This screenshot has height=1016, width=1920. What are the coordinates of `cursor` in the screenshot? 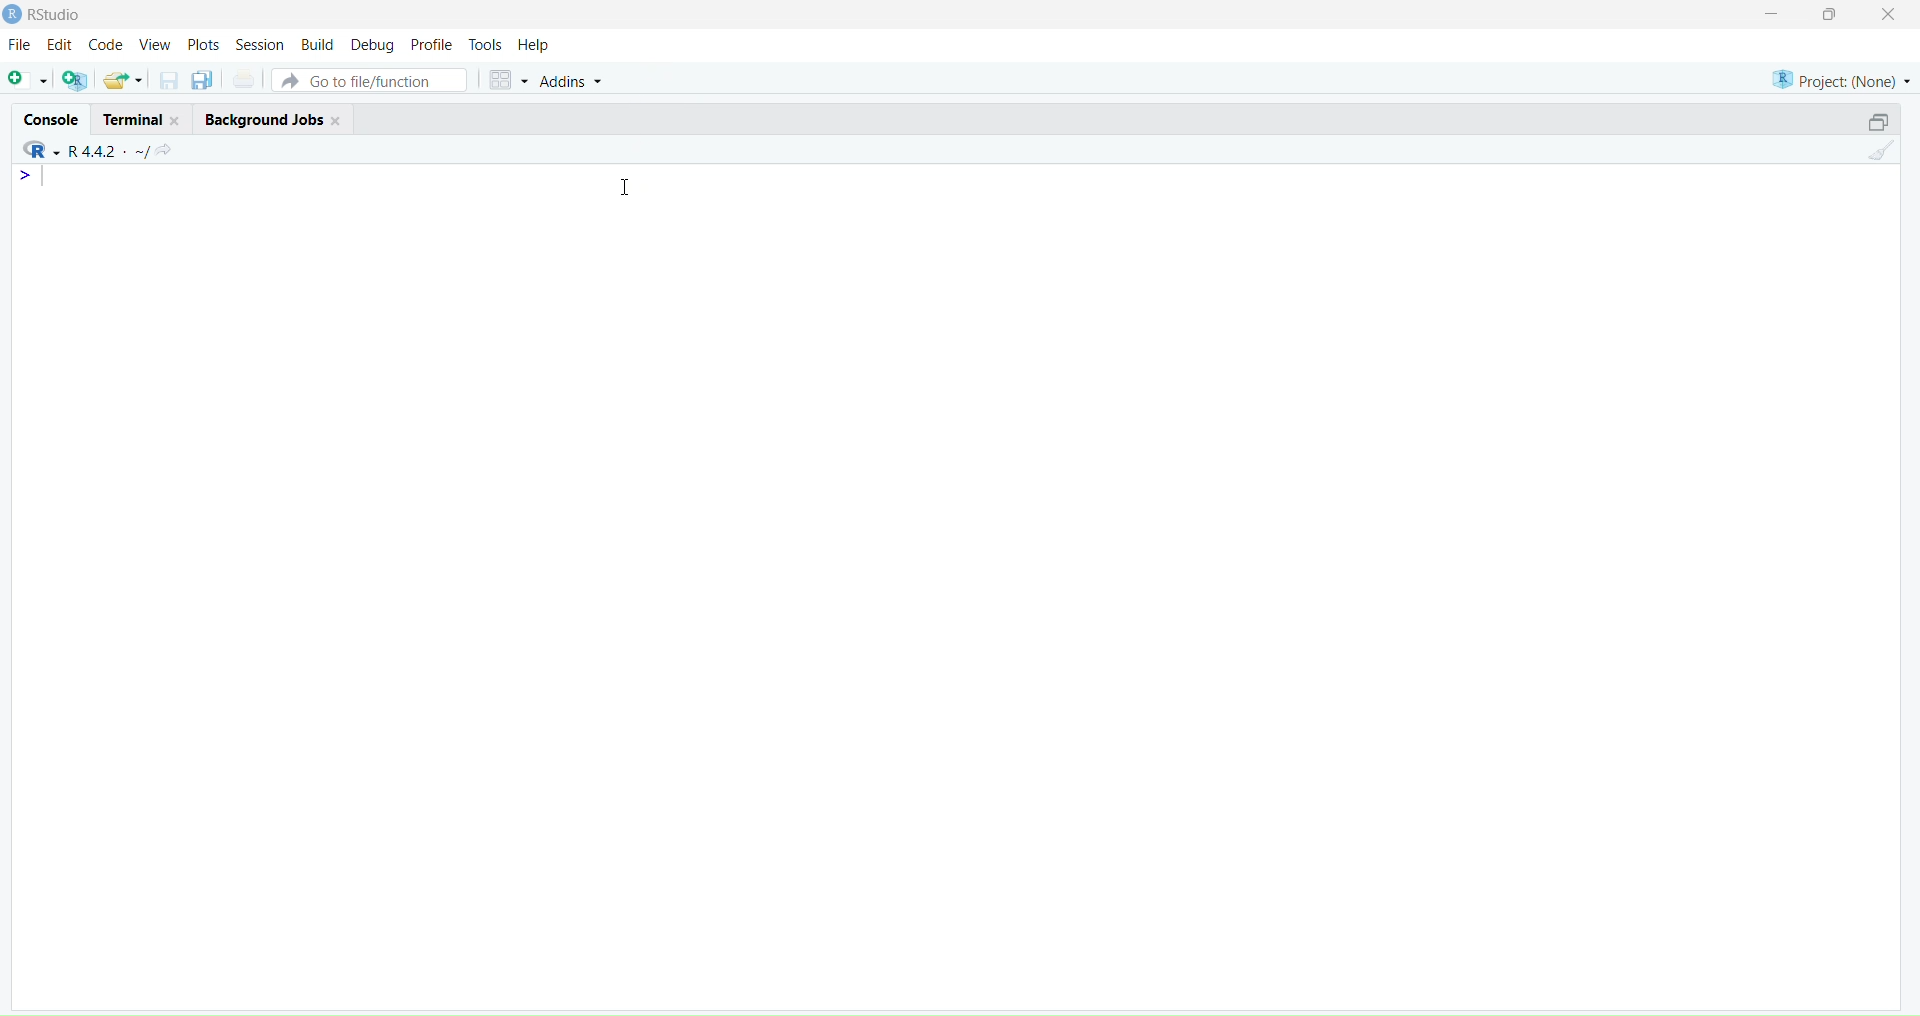 It's located at (627, 191).